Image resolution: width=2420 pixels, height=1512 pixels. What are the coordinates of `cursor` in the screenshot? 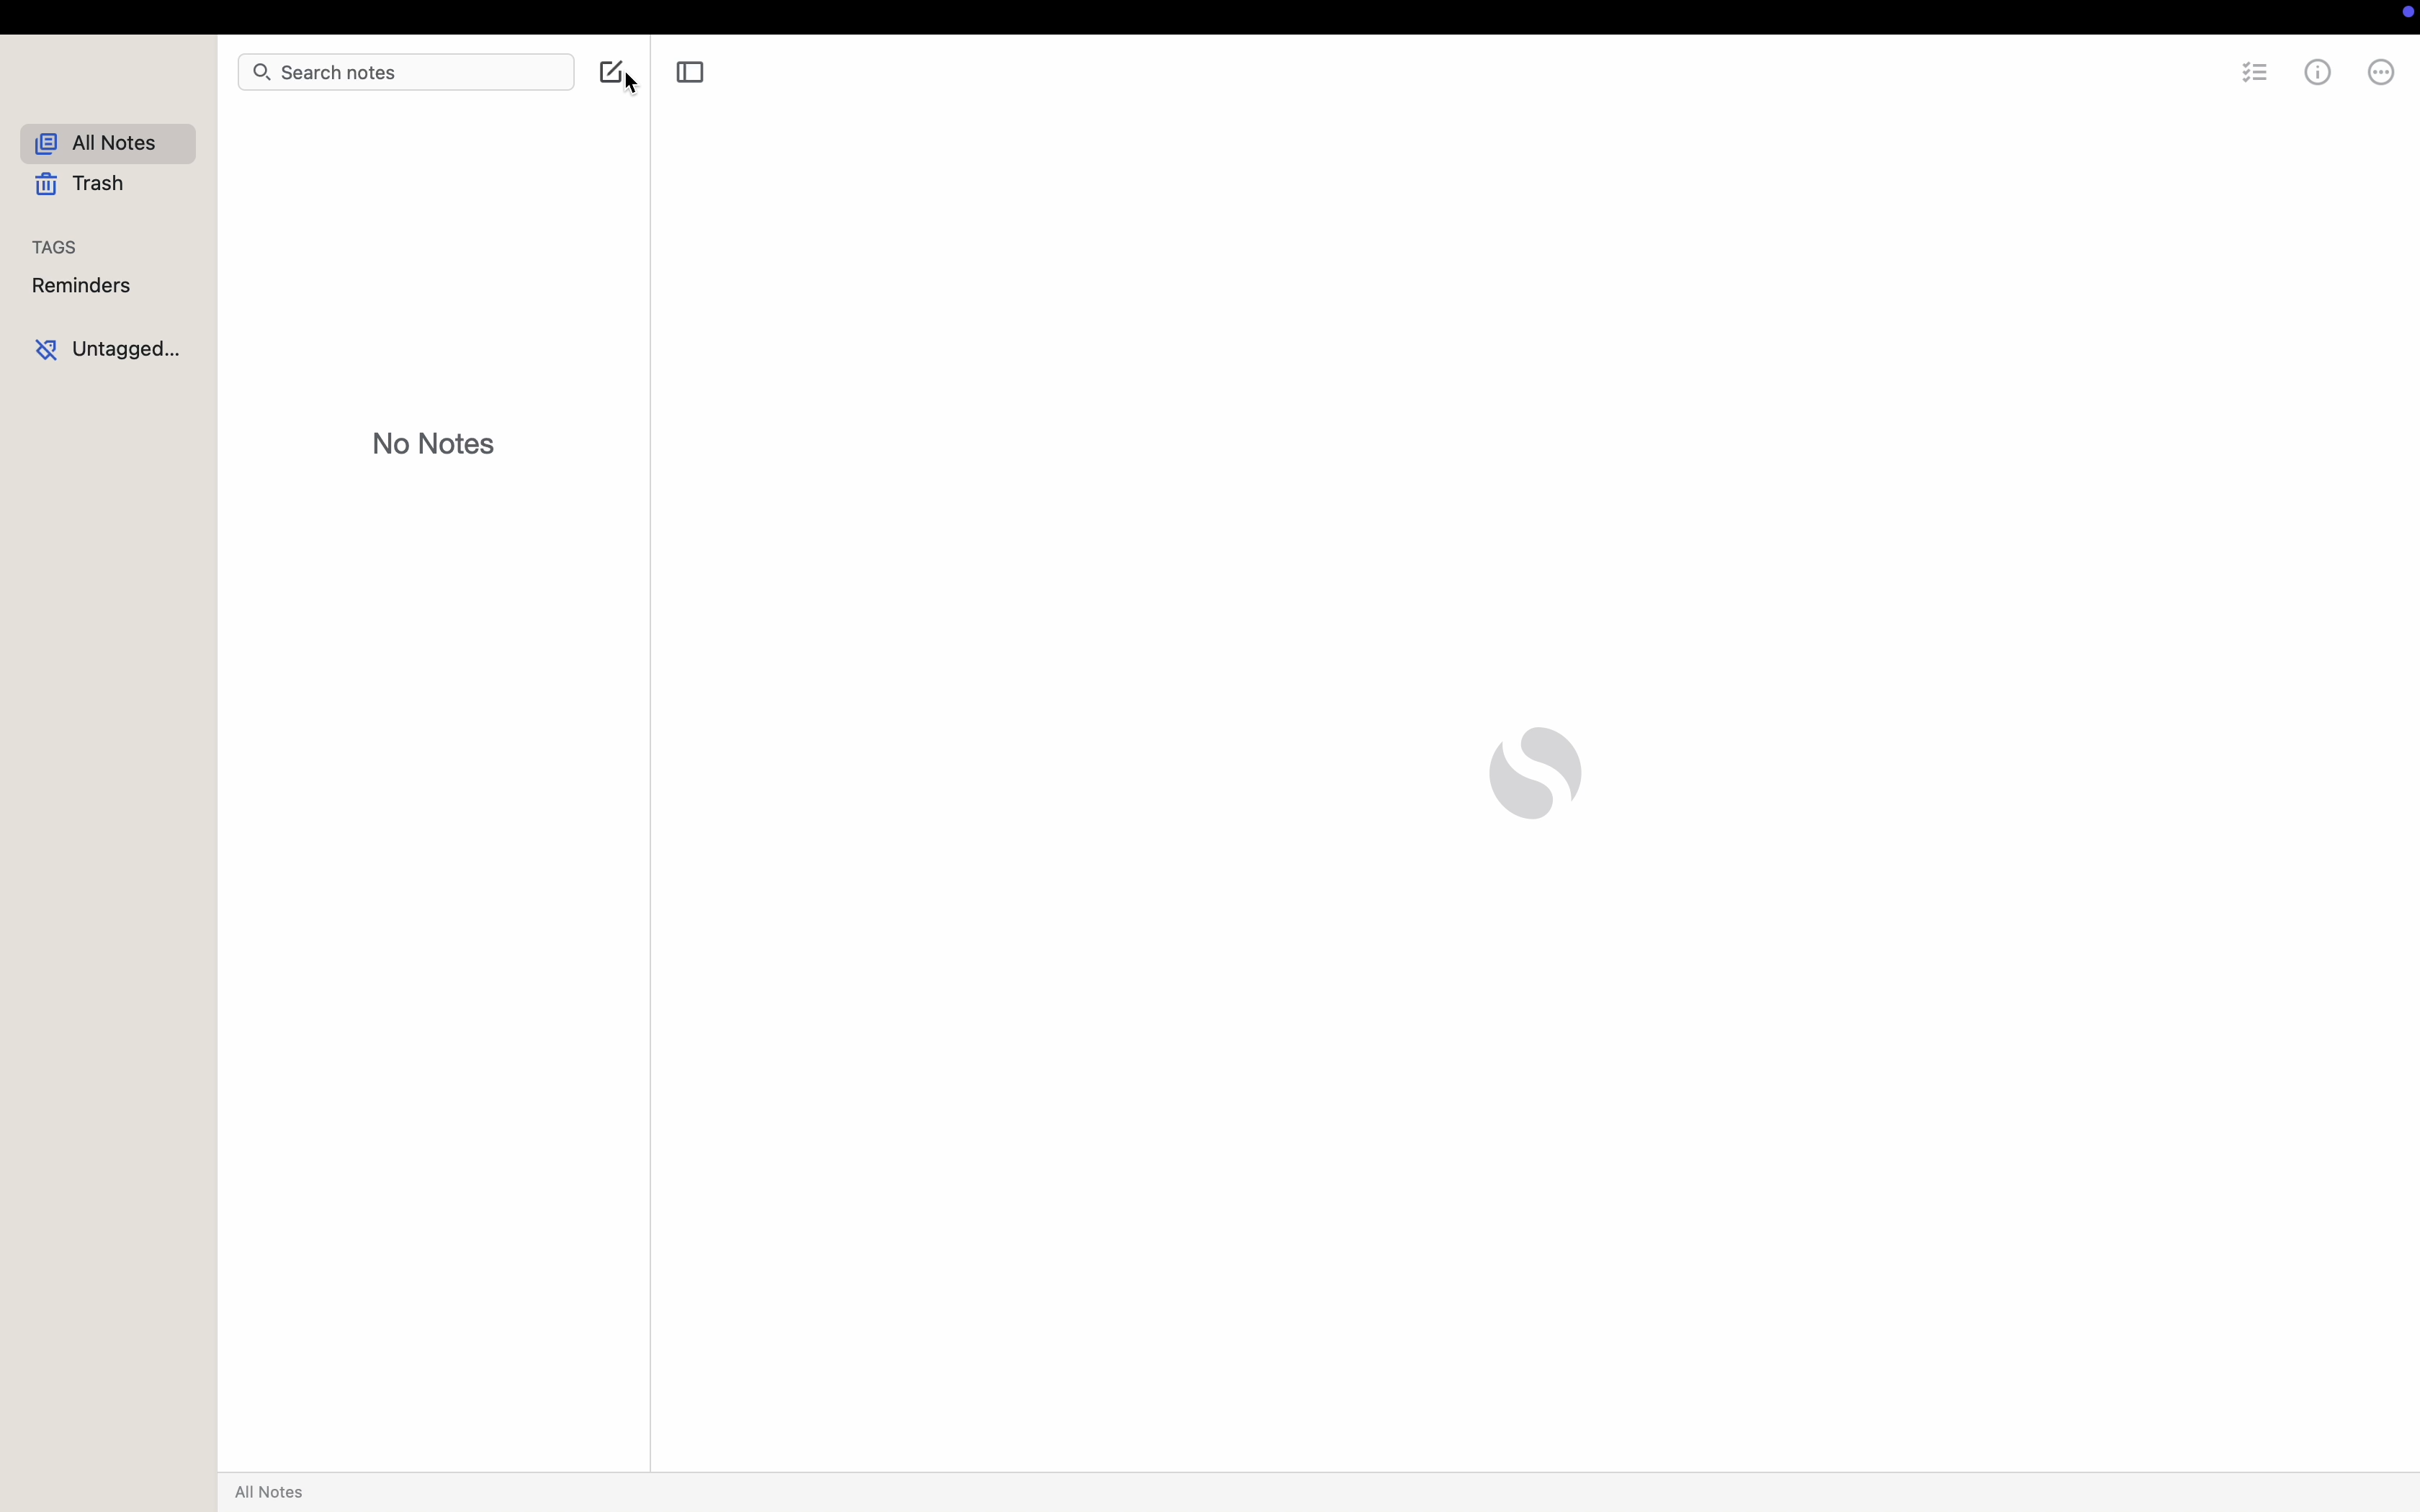 It's located at (632, 87).